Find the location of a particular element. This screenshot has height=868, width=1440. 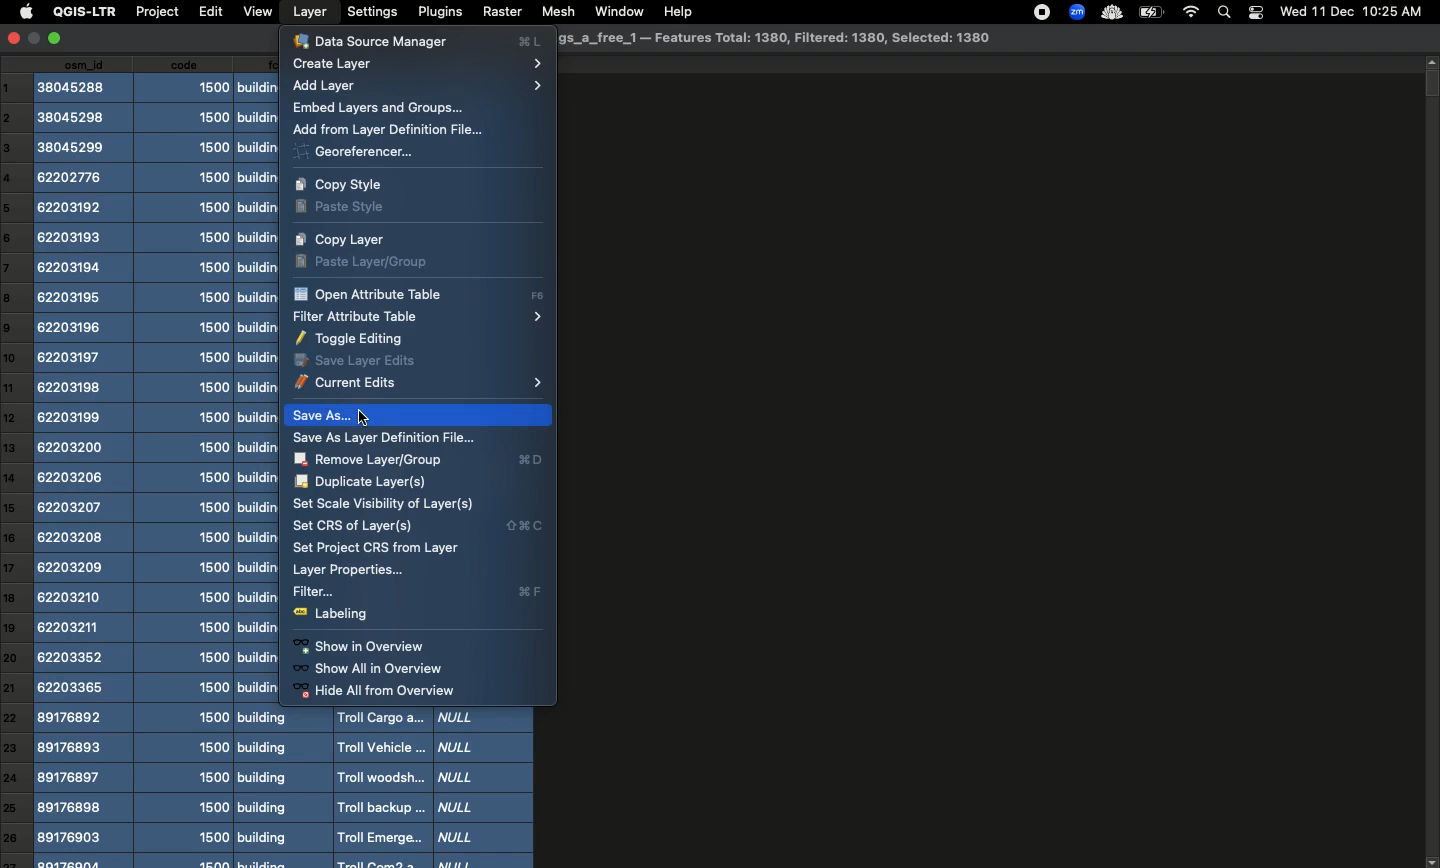

recording is located at coordinates (1037, 12).